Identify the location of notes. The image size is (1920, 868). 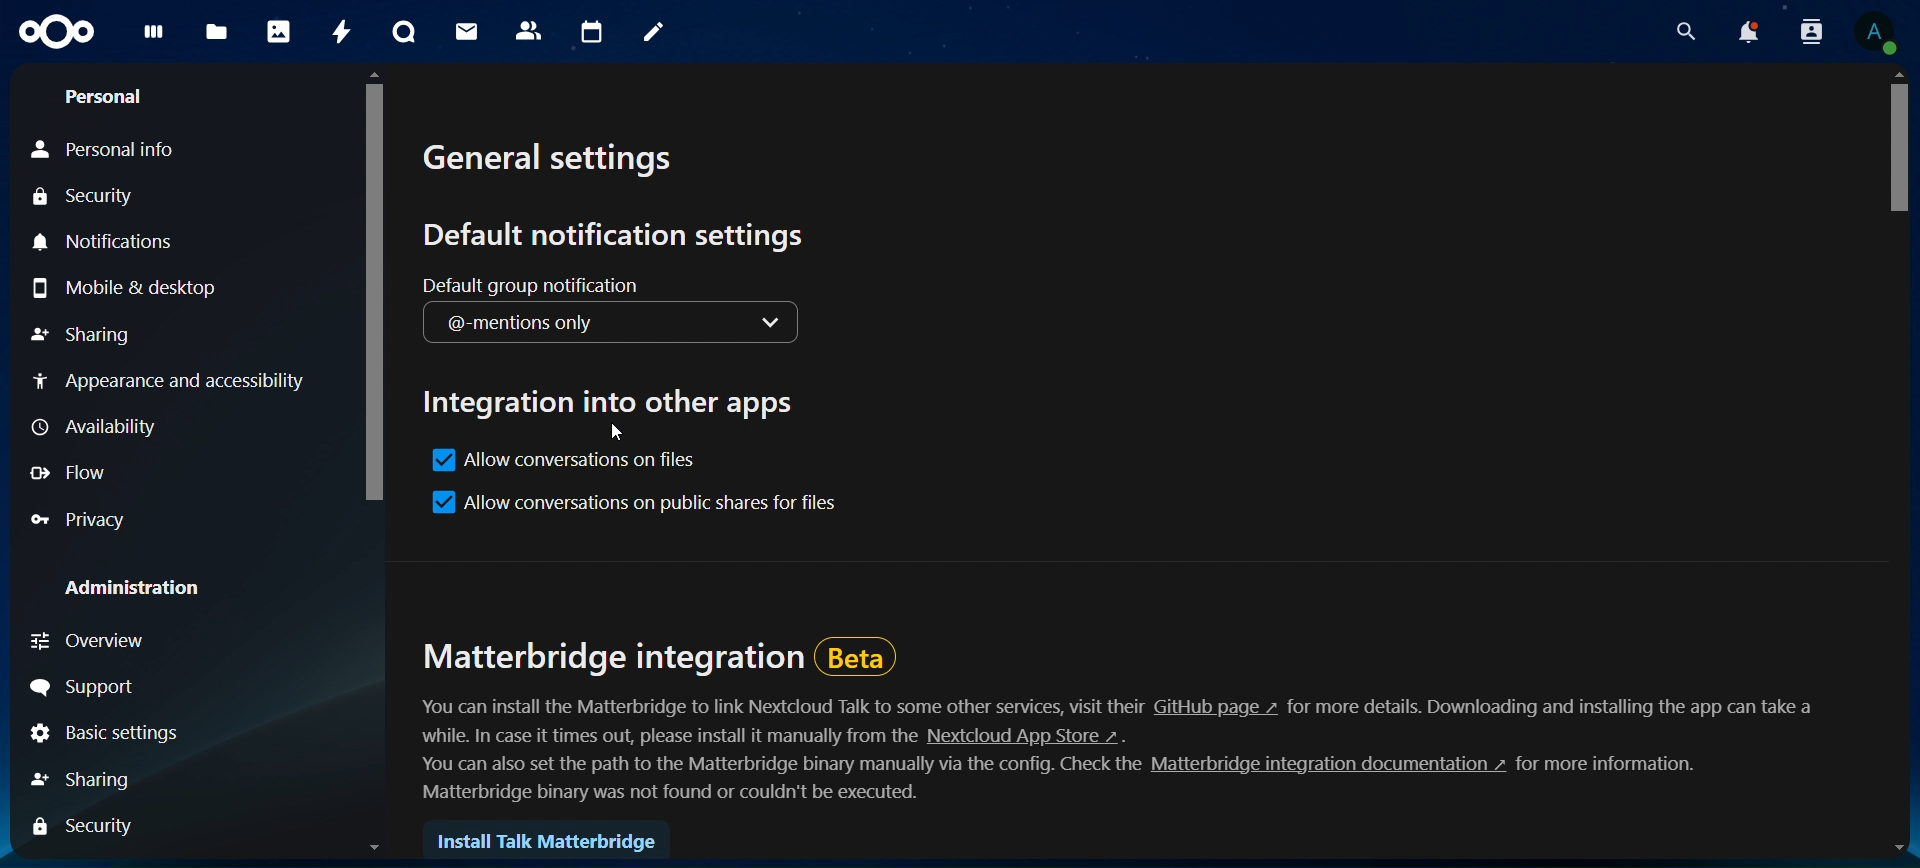
(655, 36).